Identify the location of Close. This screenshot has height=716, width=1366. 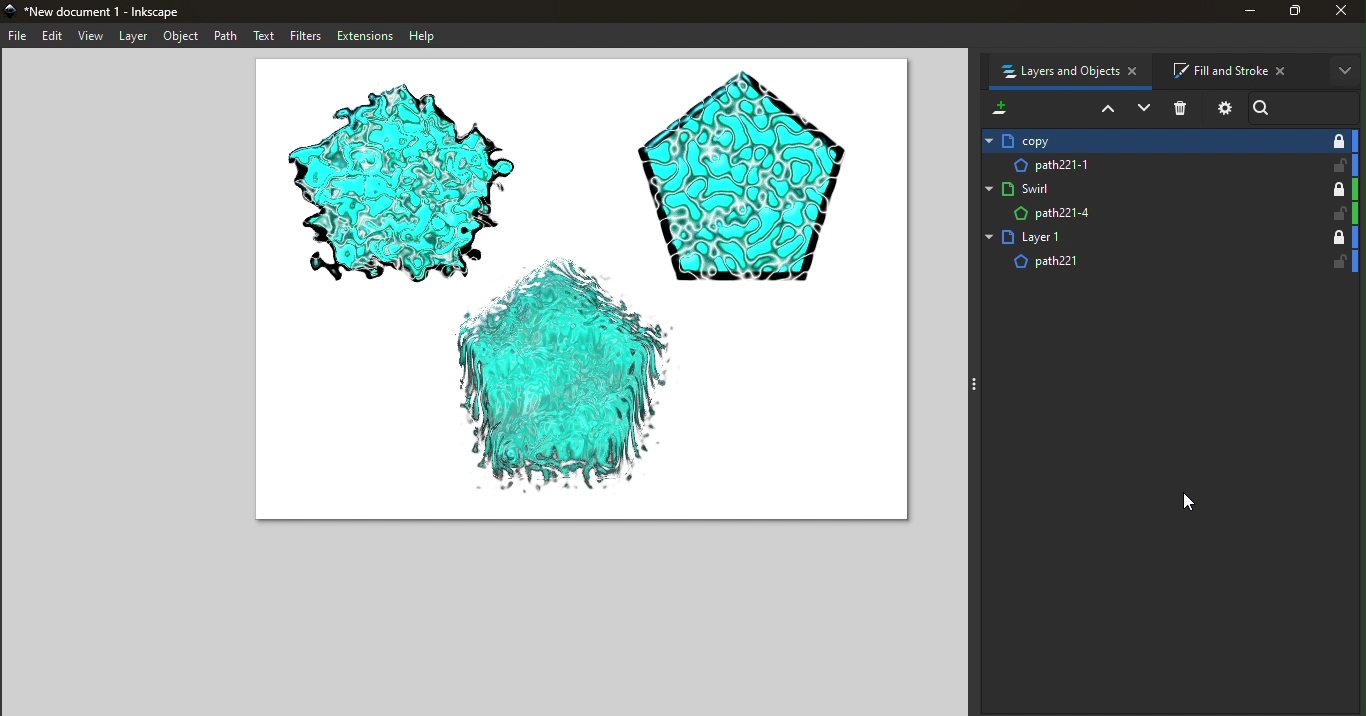
(1344, 14).